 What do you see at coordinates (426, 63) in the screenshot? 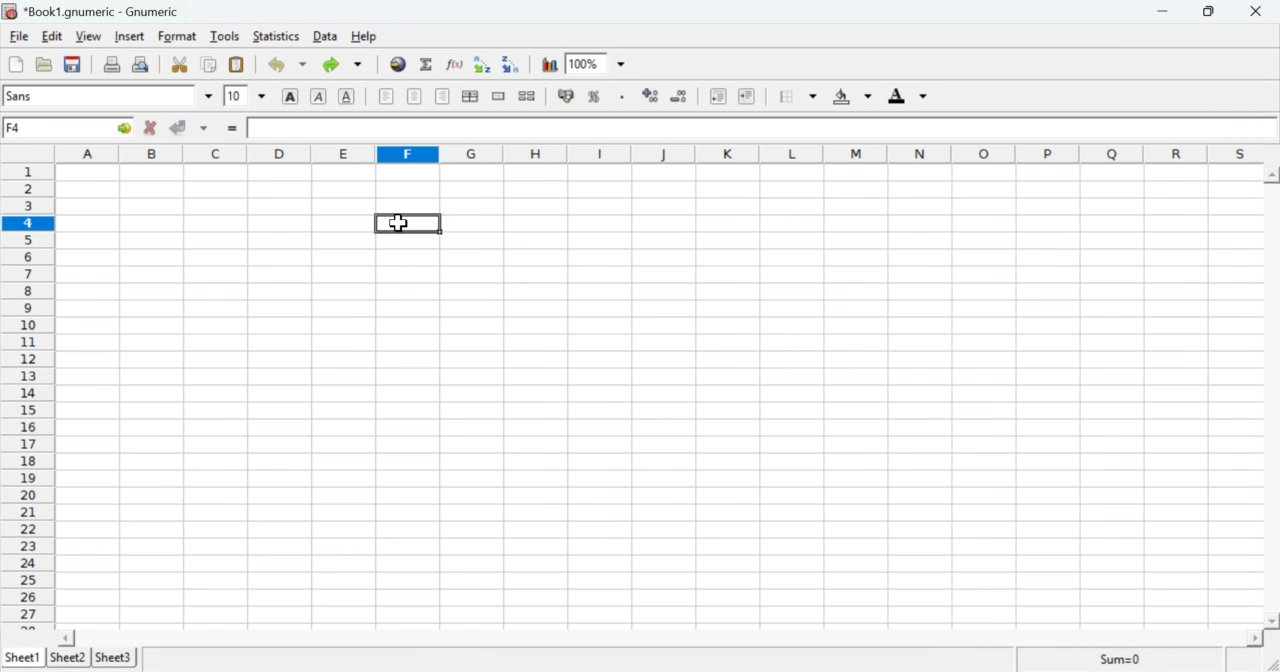
I see `Sum` at bounding box center [426, 63].